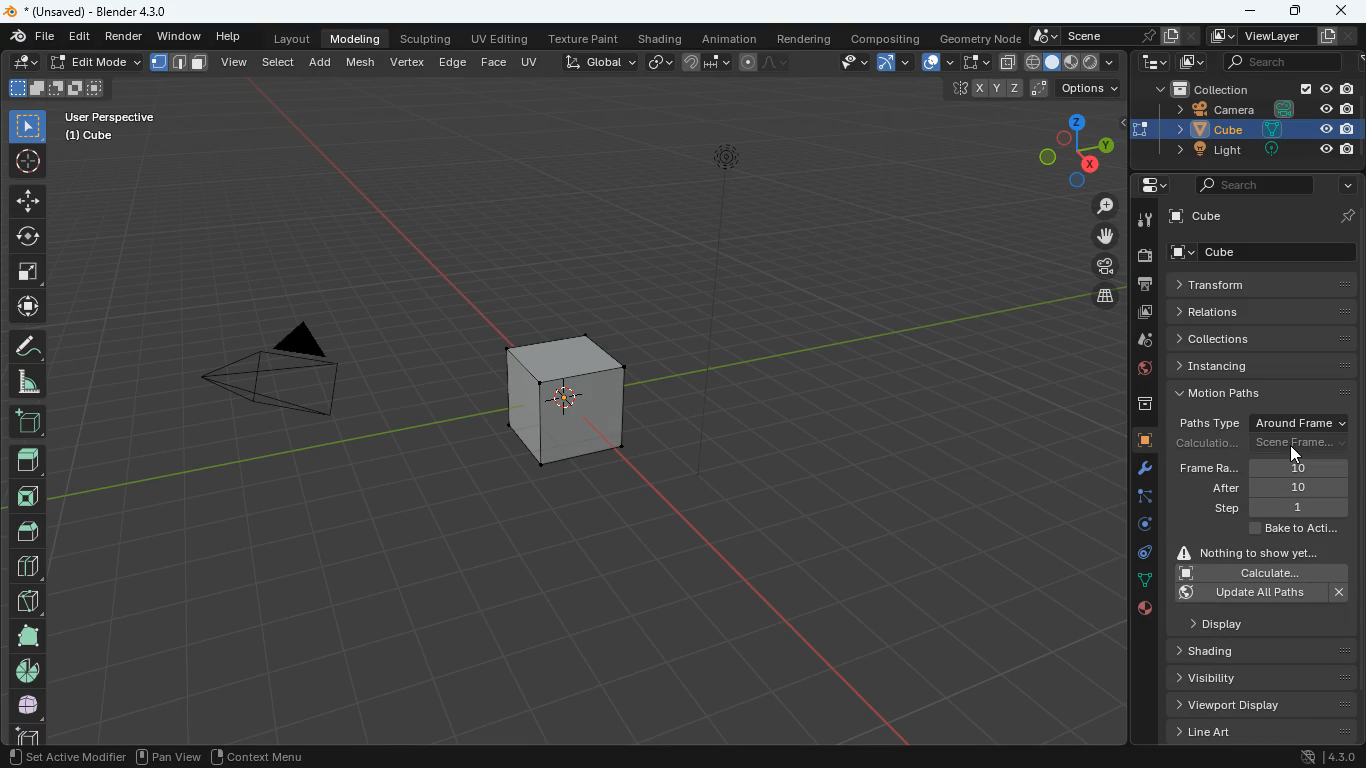 Image resolution: width=1366 pixels, height=768 pixels. Describe the element at coordinates (1145, 342) in the screenshot. I see `drop` at that location.